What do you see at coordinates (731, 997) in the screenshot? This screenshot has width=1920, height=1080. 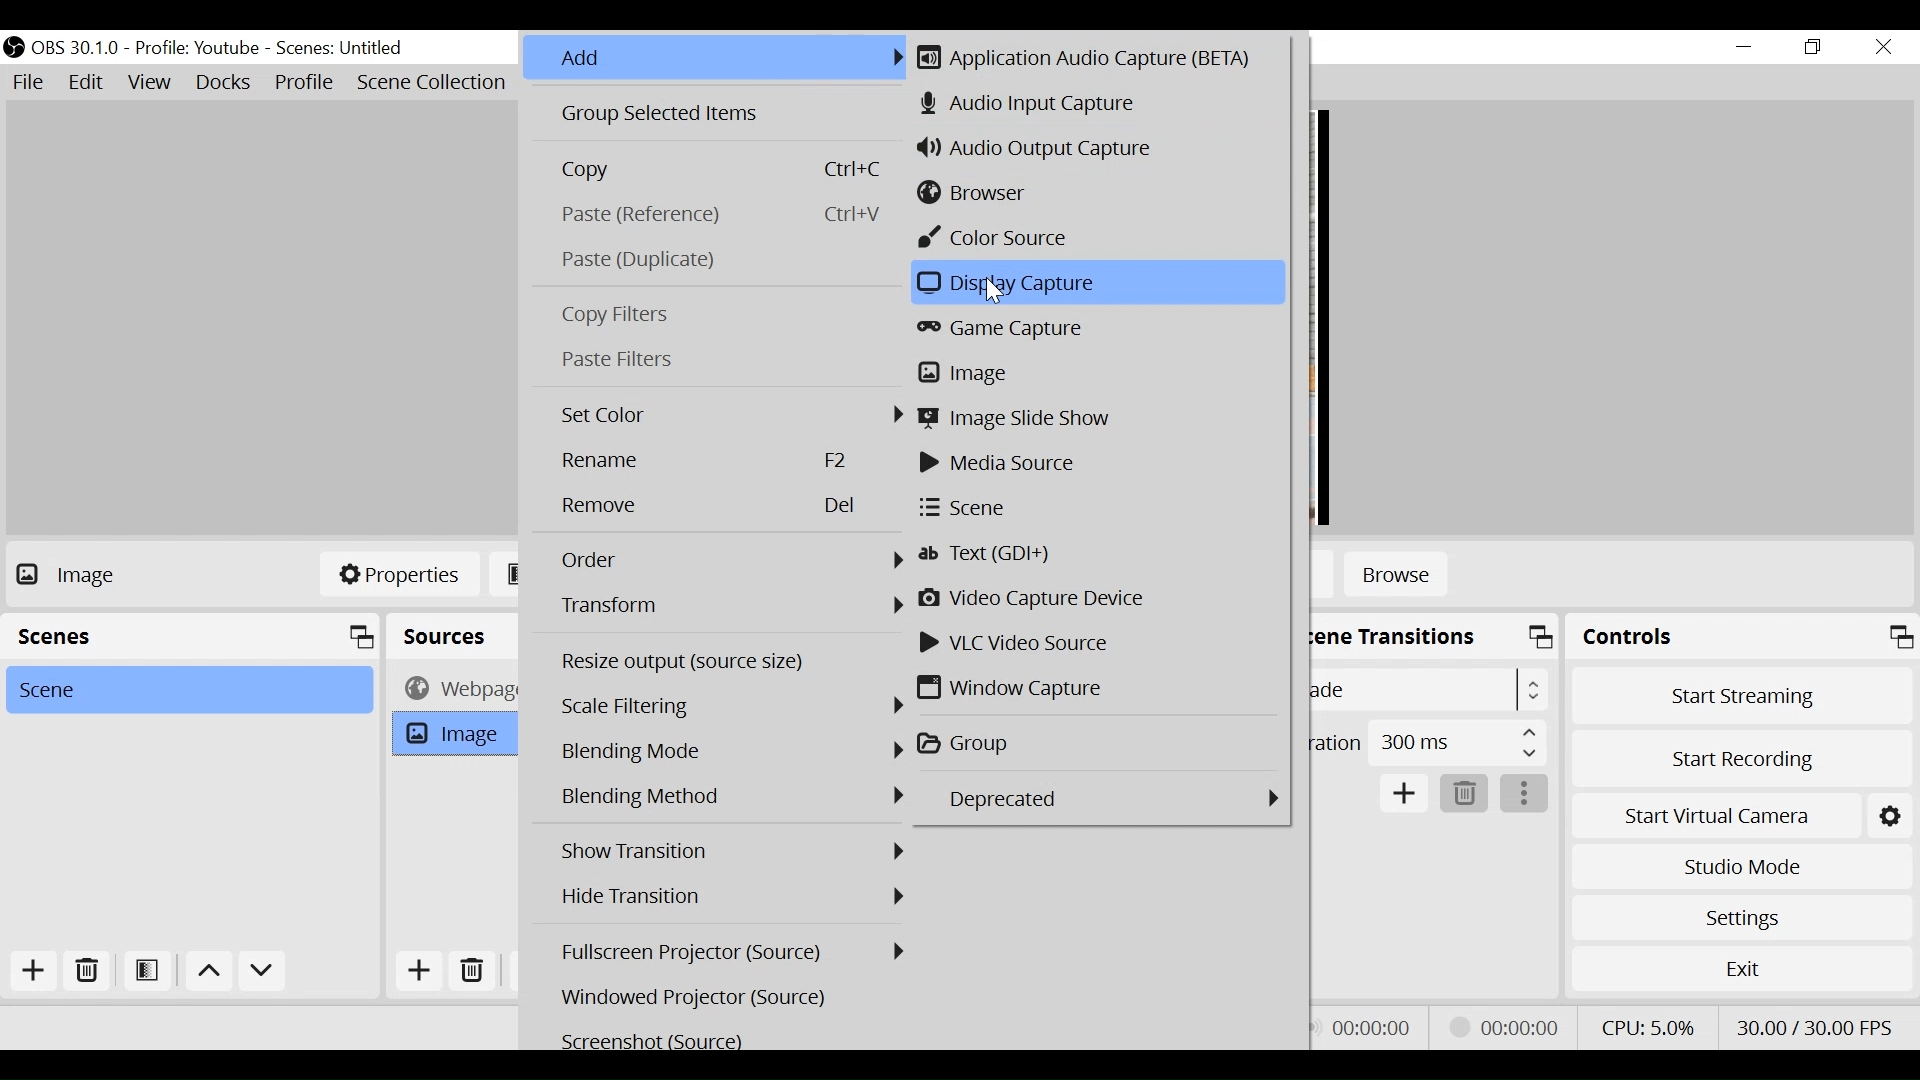 I see `Windowed Projector (Source)` at bounding box center [731, 997].